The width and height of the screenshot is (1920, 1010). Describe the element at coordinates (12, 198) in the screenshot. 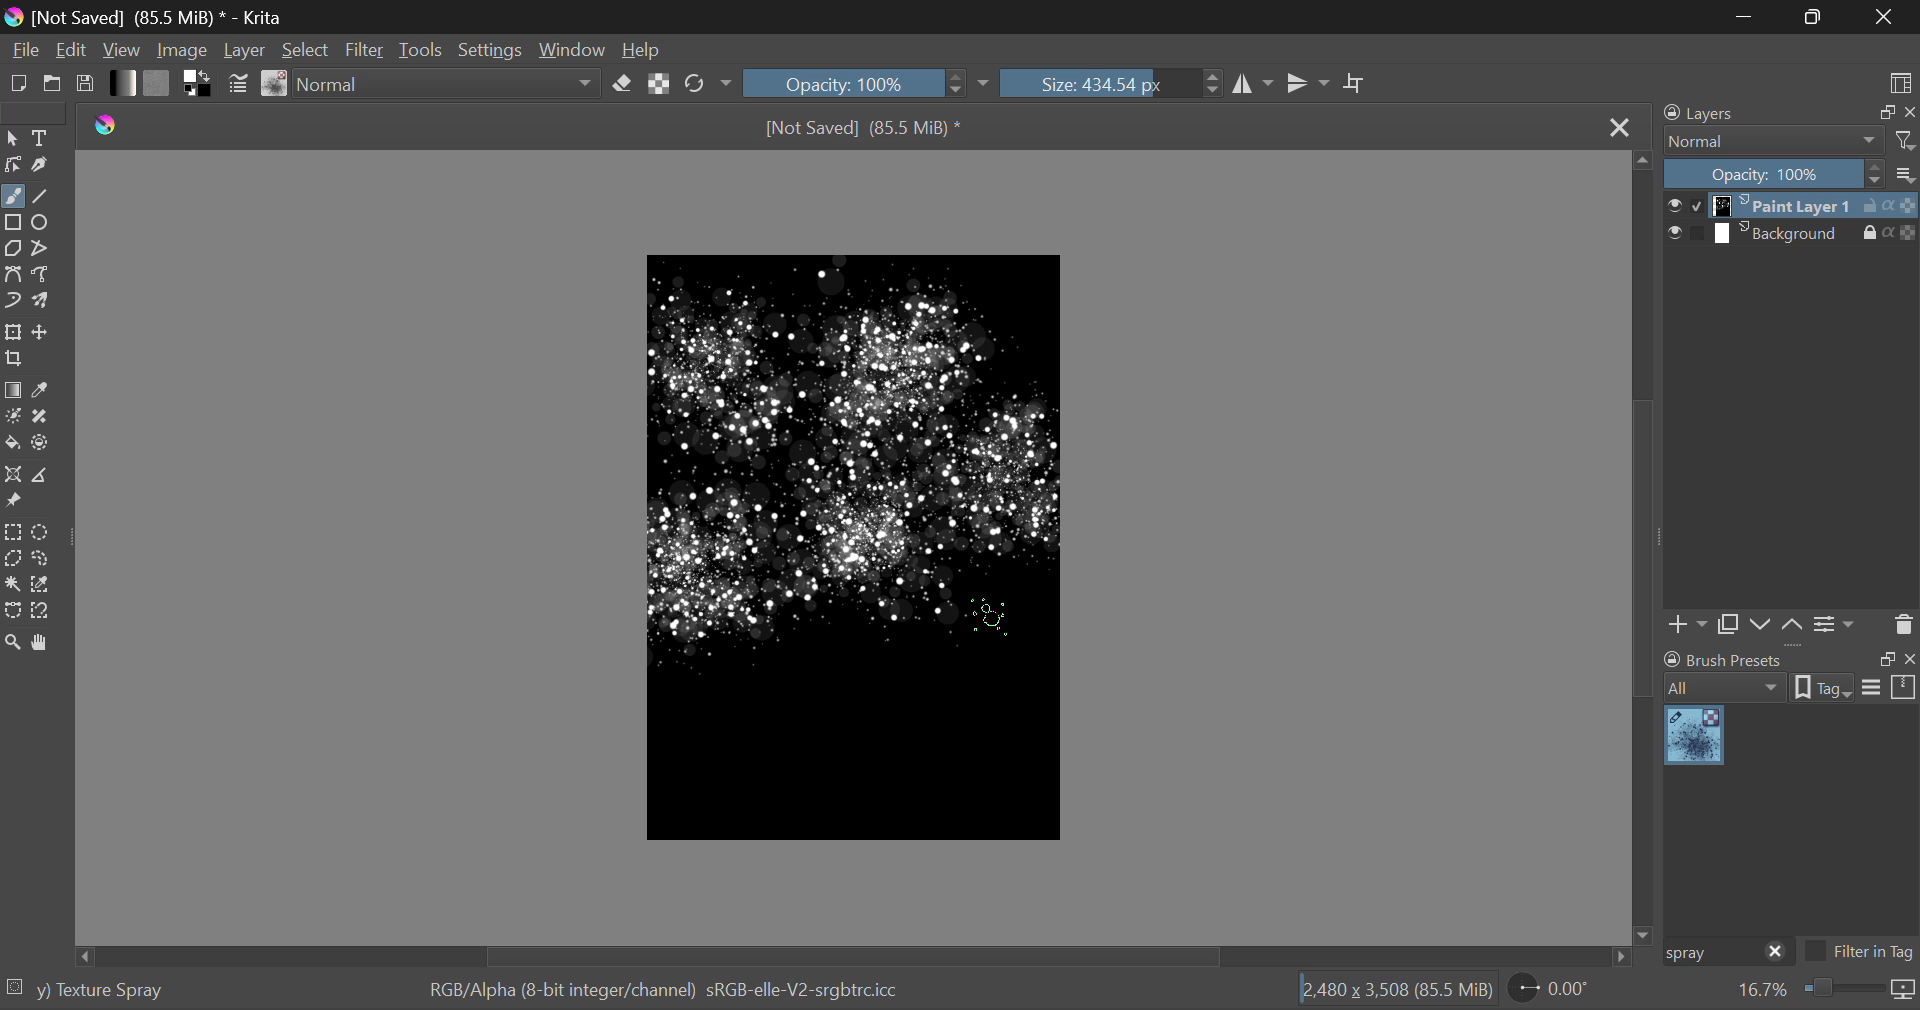

I see `Freehand Paintbrush selected` at that location.